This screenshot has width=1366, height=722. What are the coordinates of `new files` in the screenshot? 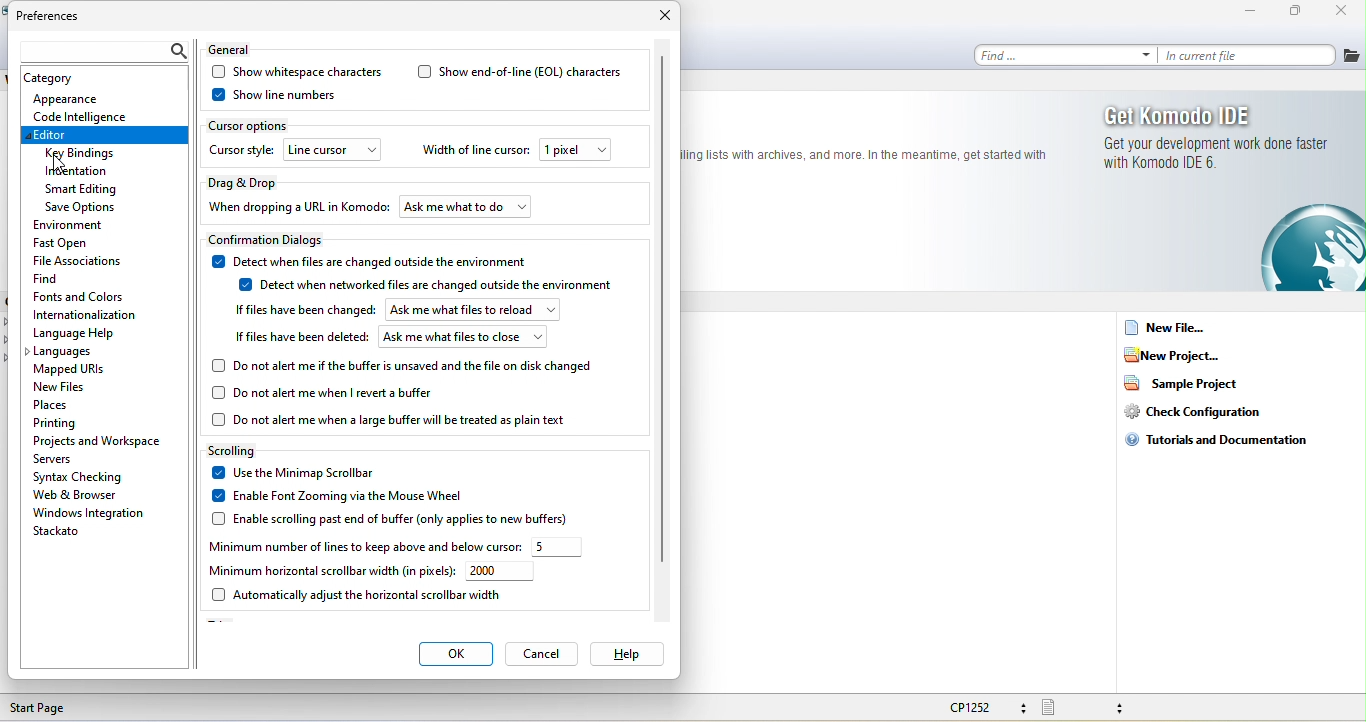 It's located at (68, 386).